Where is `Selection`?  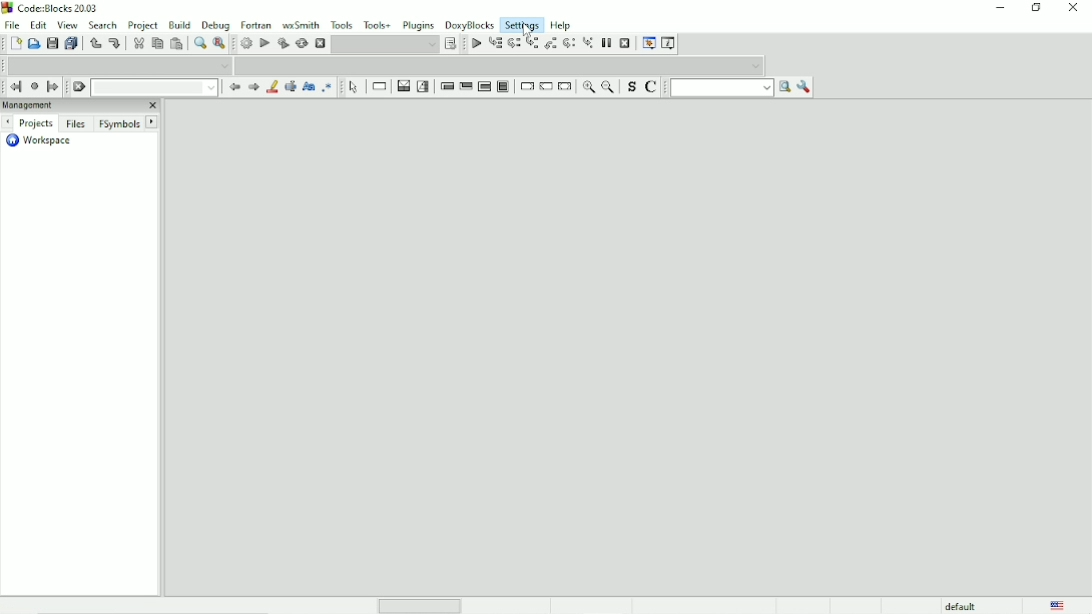 Selection is located at coordinates (424, 87).